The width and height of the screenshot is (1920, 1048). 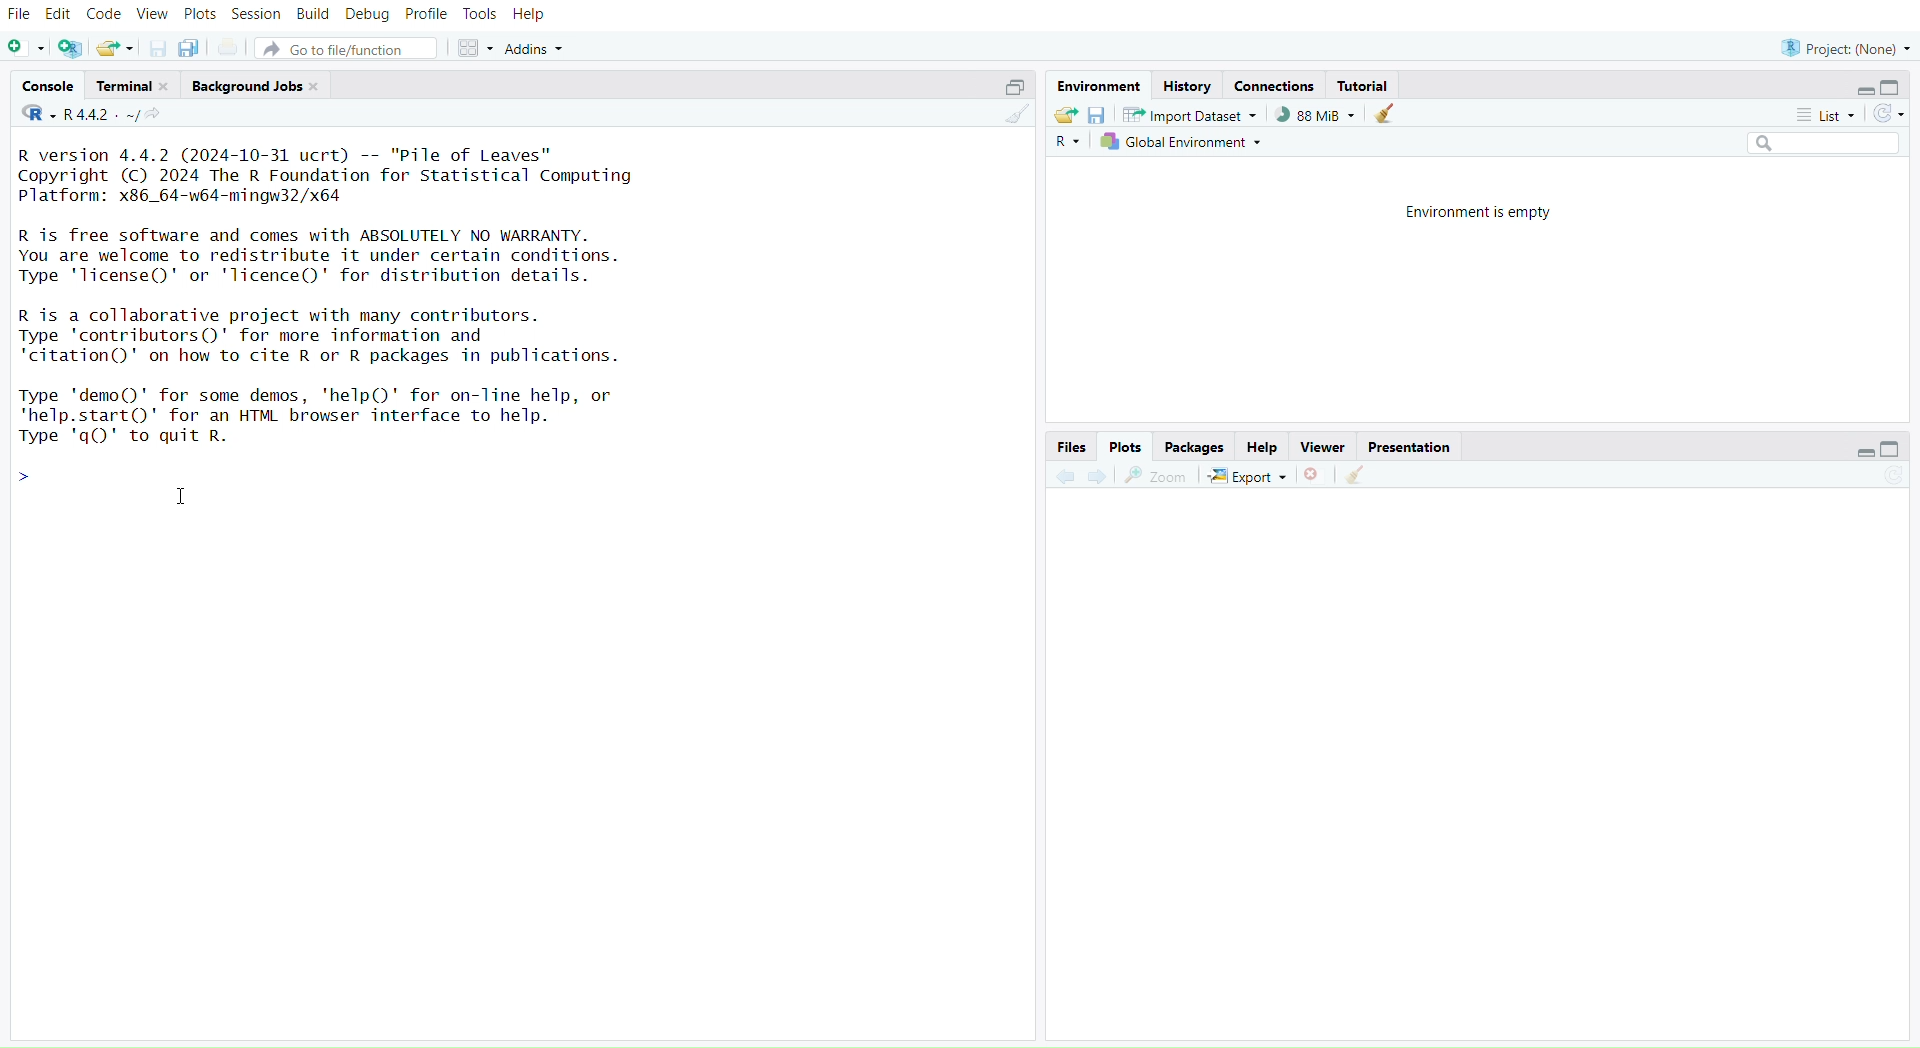 I want to click on packages, so click(x=1195, y=448).